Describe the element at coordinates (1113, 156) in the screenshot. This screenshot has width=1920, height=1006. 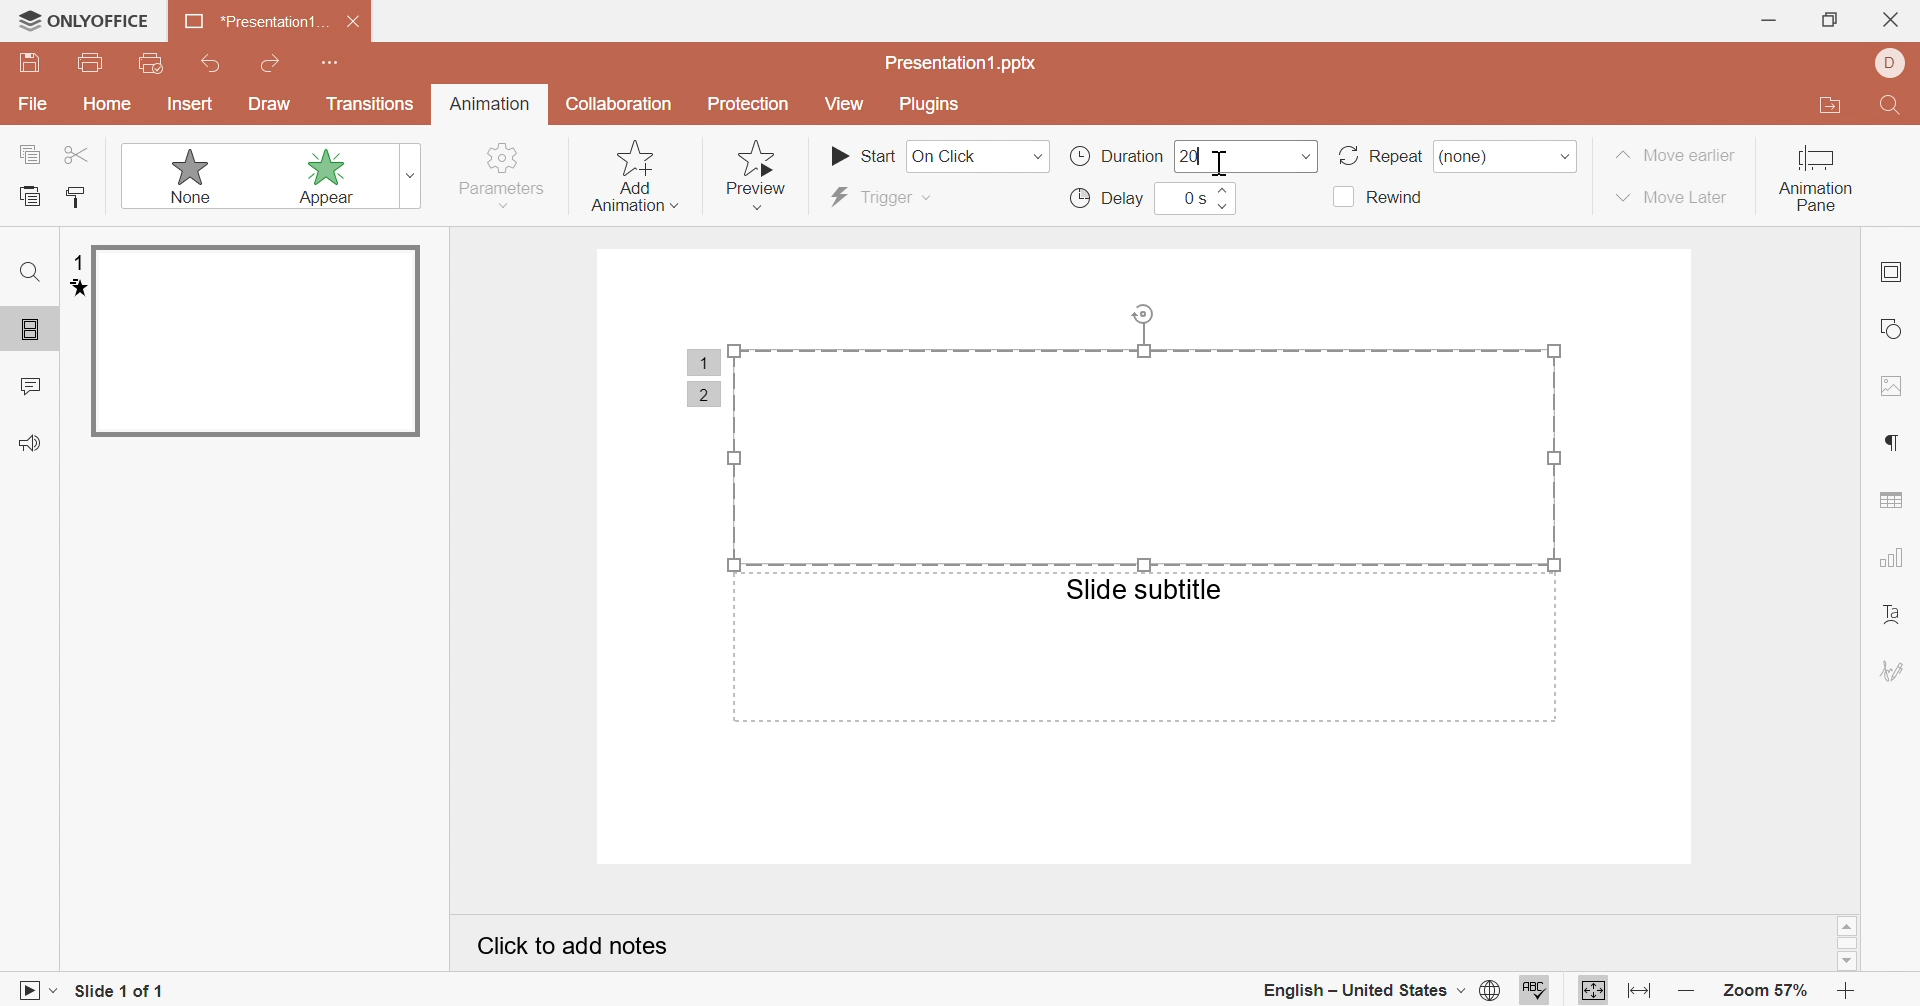
I see `duration` at that location.